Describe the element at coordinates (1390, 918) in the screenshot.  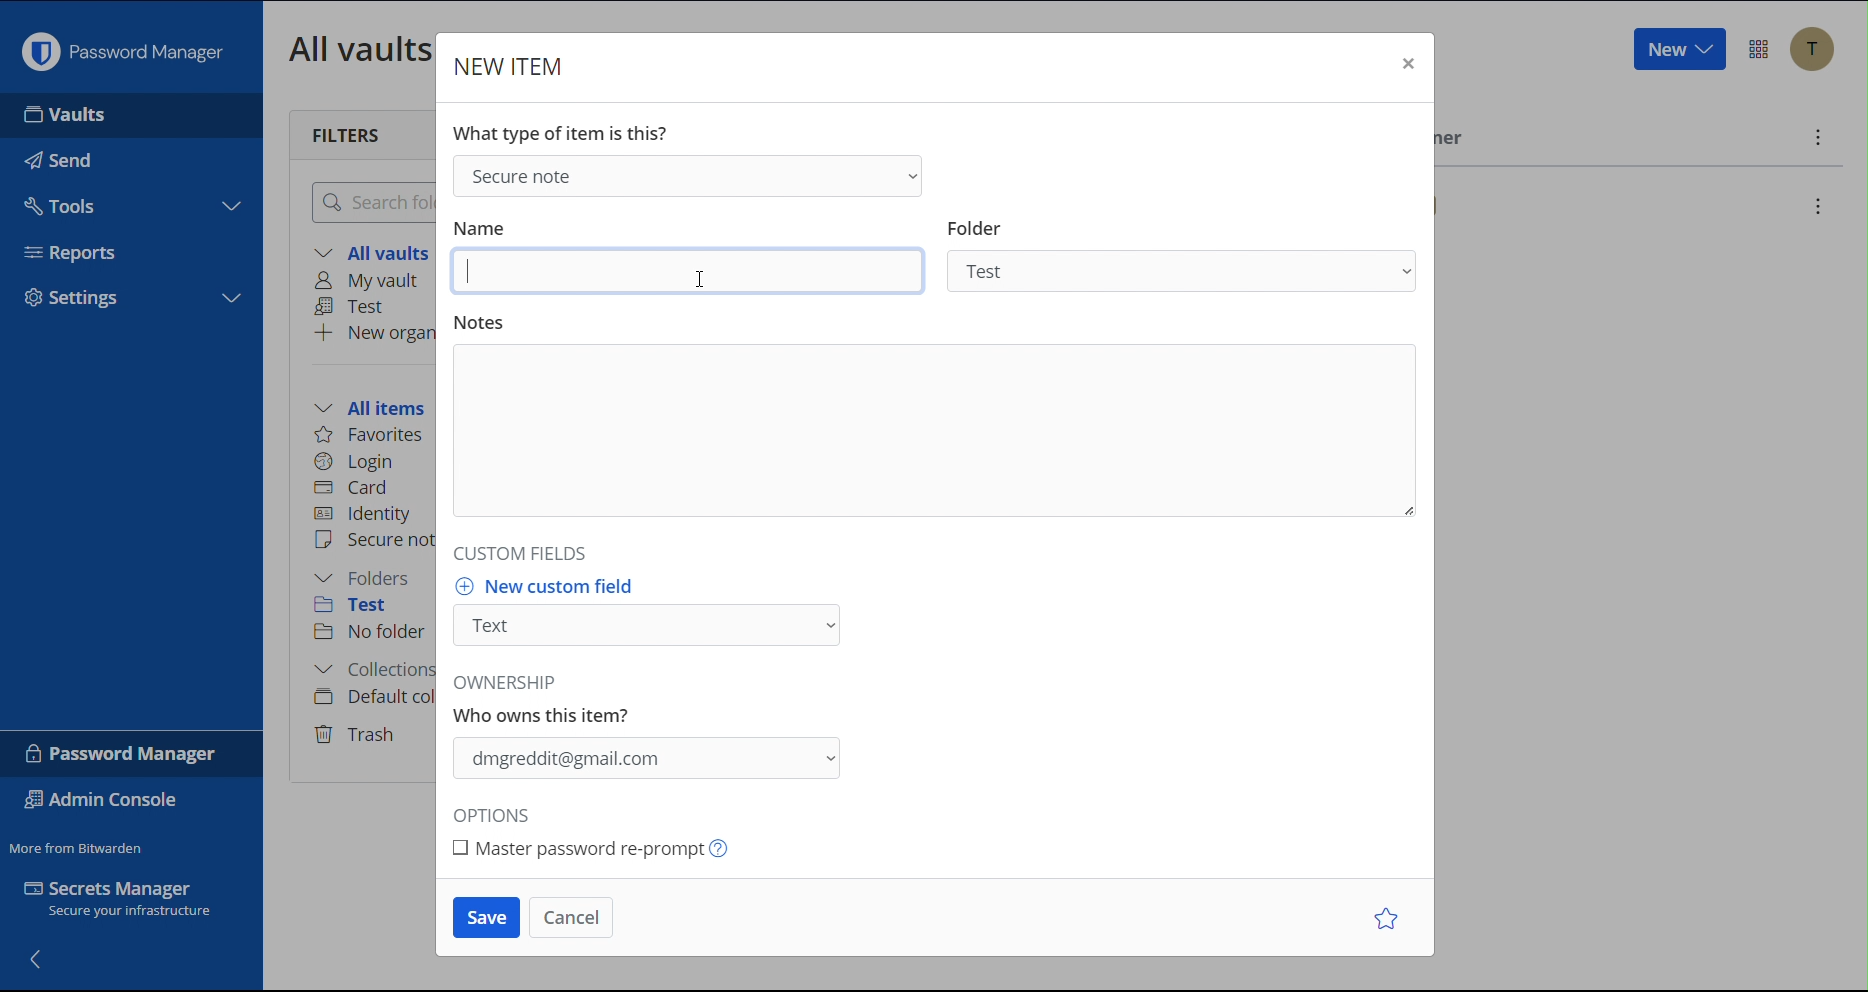
I see `Star` at that location.